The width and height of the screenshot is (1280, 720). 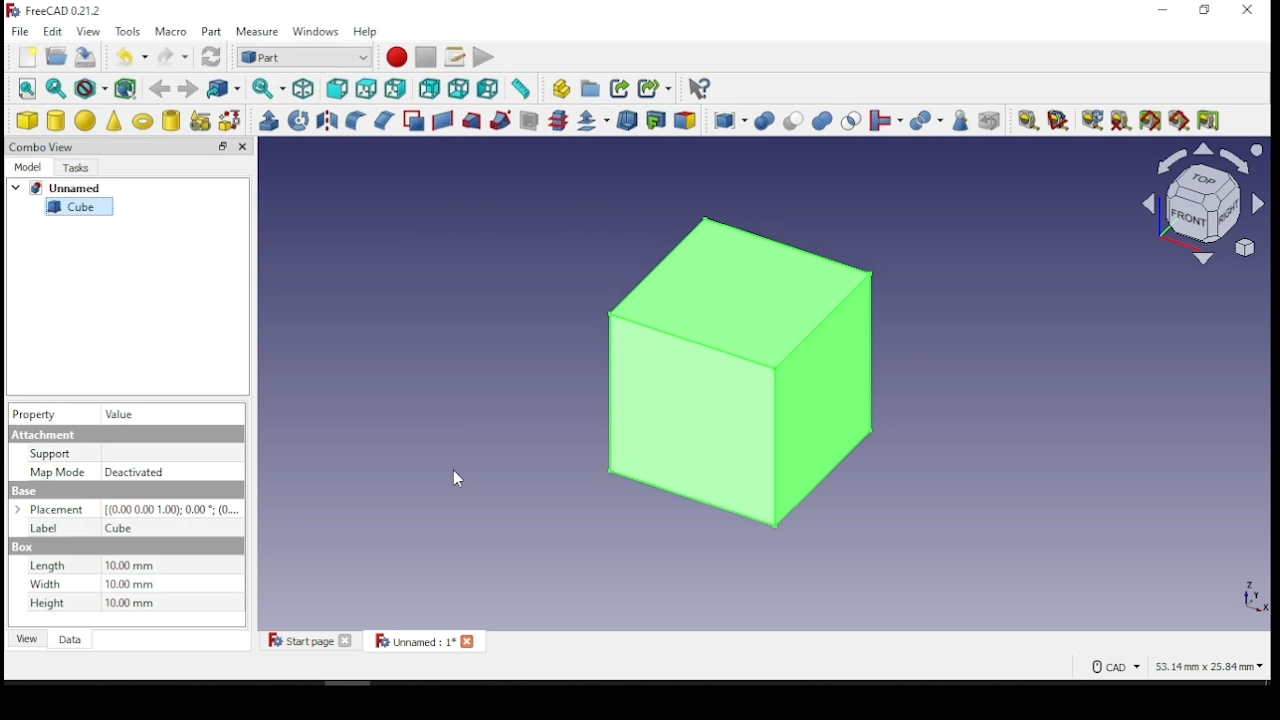 I want to click on Dimensions in mm, so click(x=131, y=585).